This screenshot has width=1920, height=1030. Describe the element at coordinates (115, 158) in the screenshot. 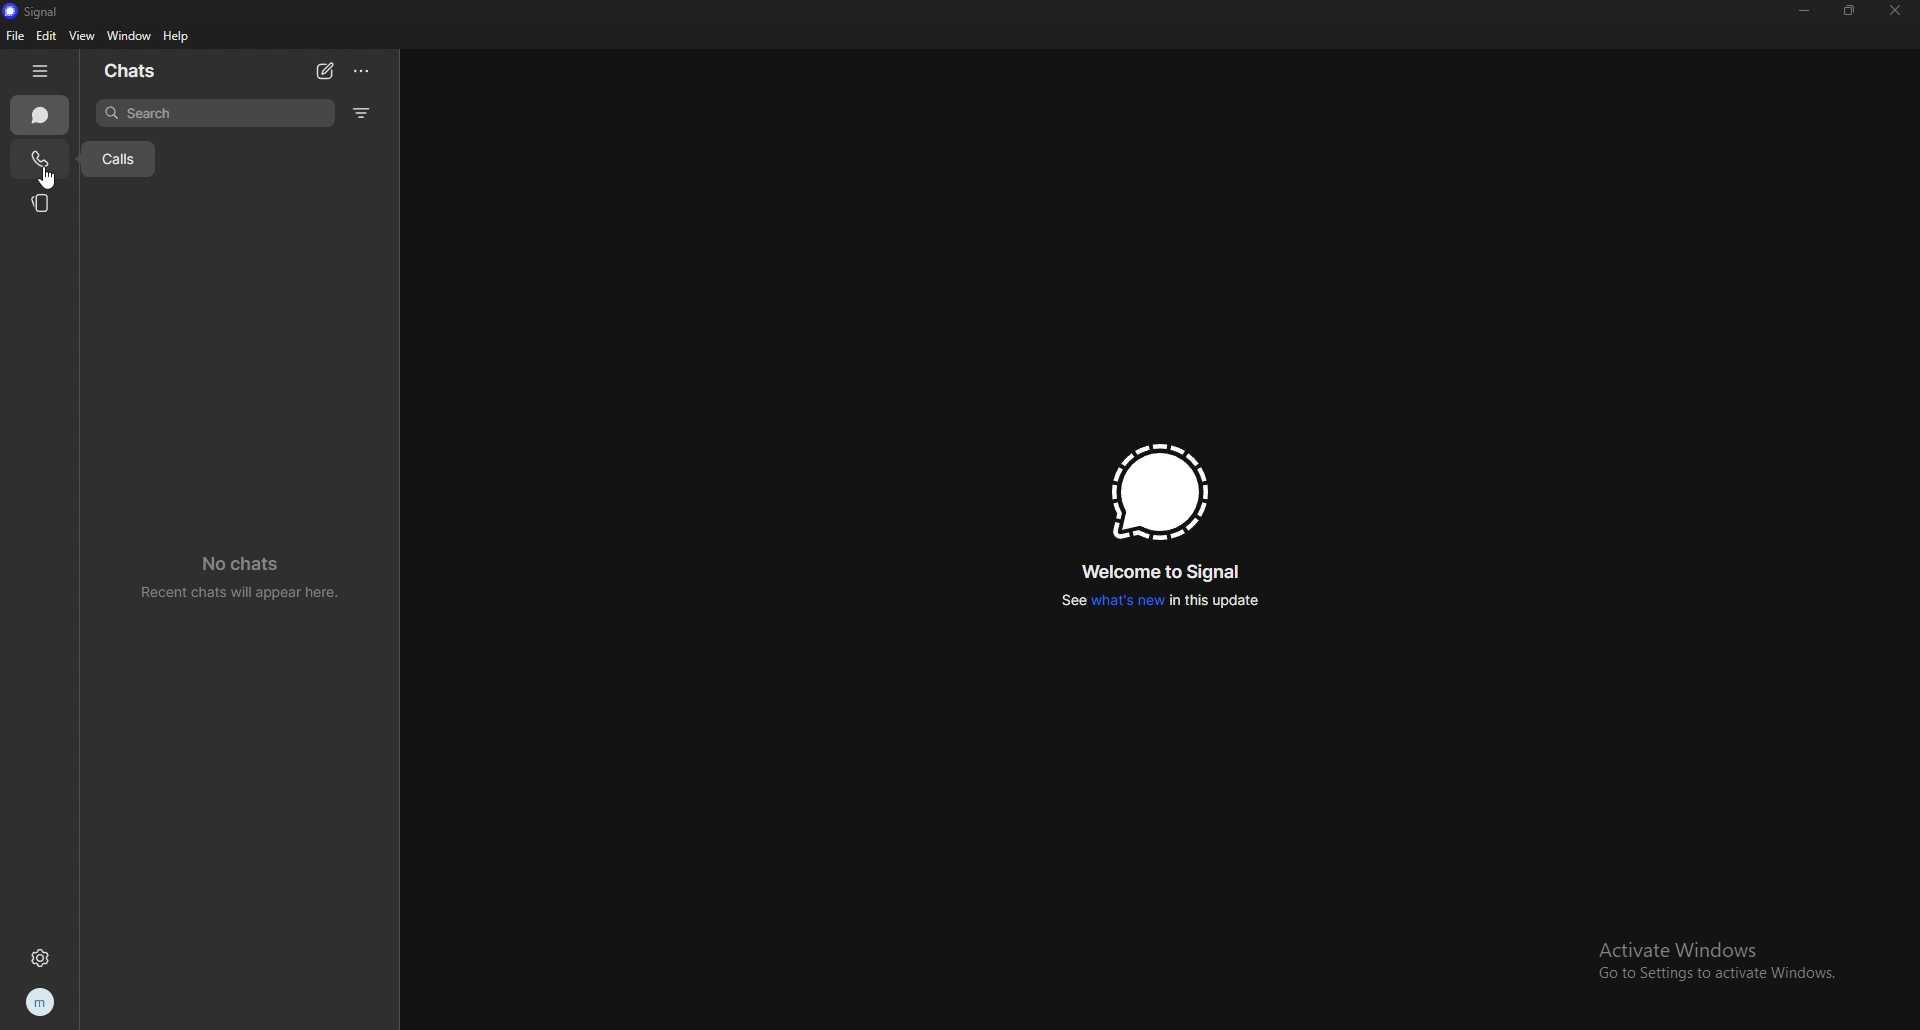

I see `calls` at that location.